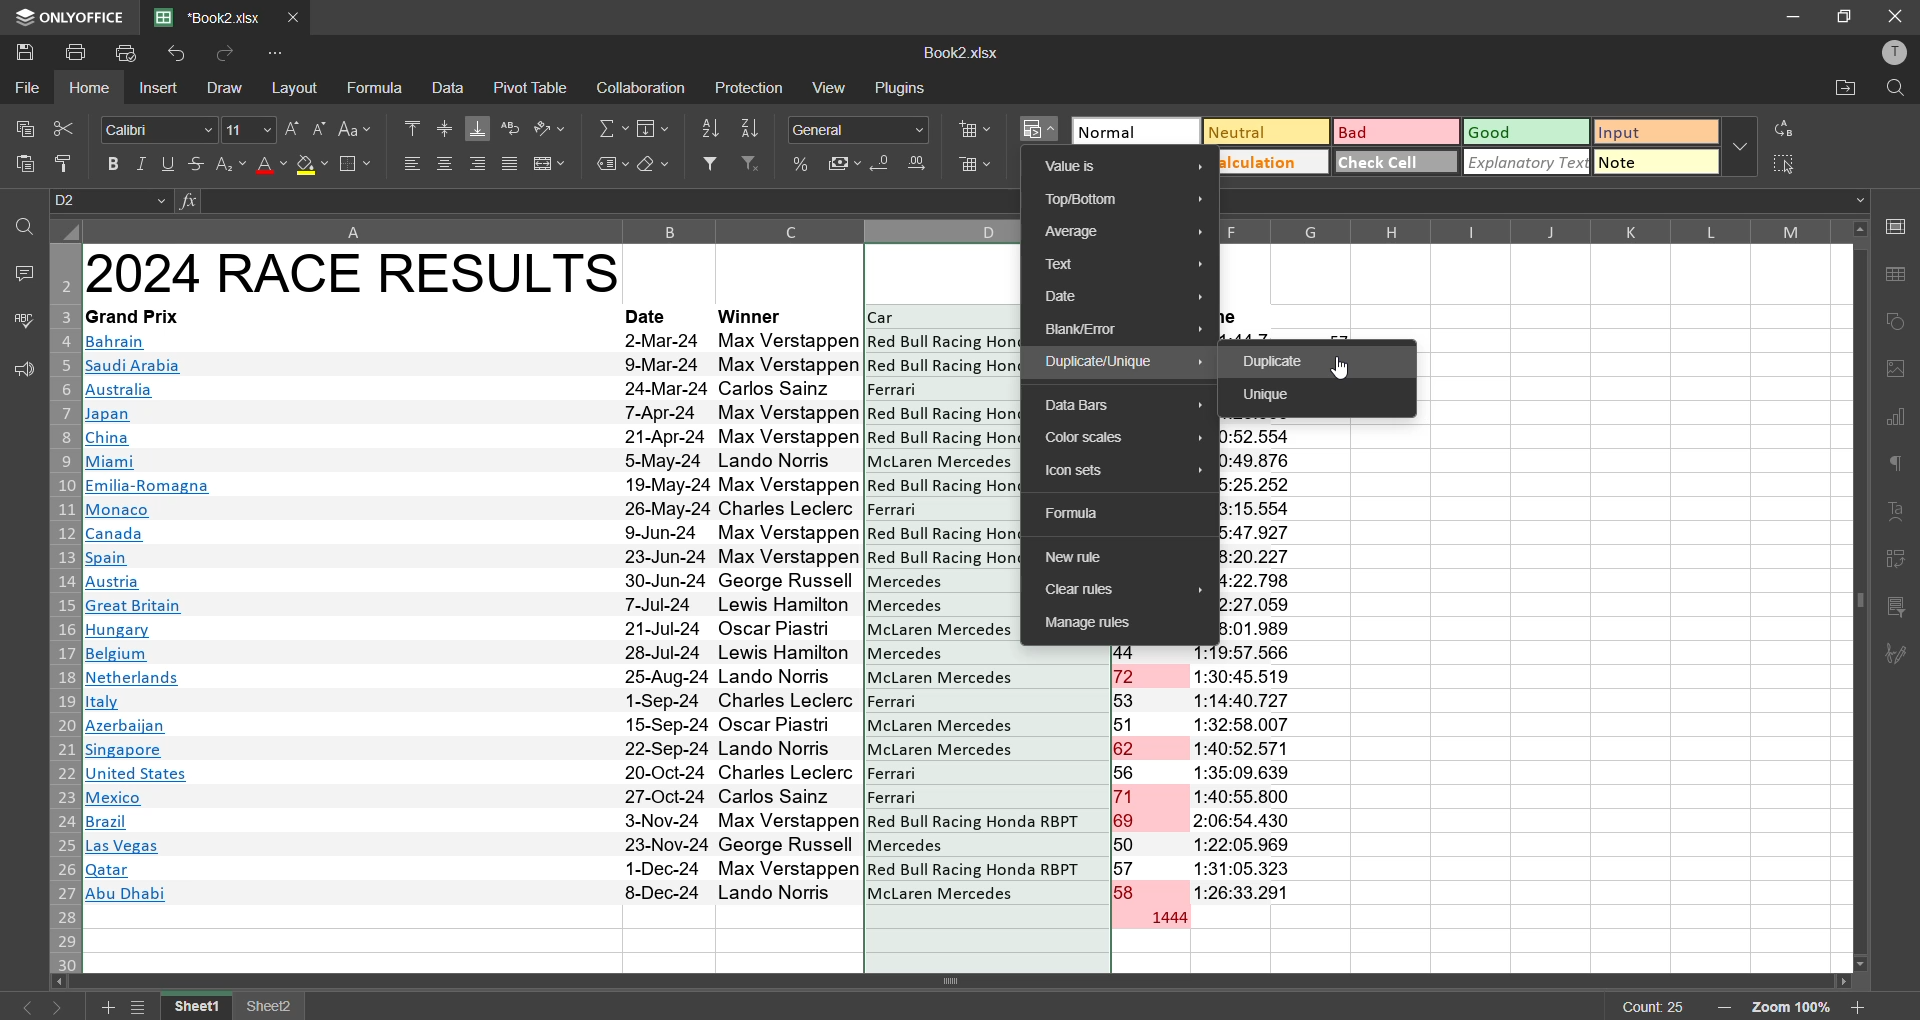 The image size is (1920, 1020). What do you see at coordinates (754, 315) in the screenshot?
I see `winner` at bounding box center [754, 315].